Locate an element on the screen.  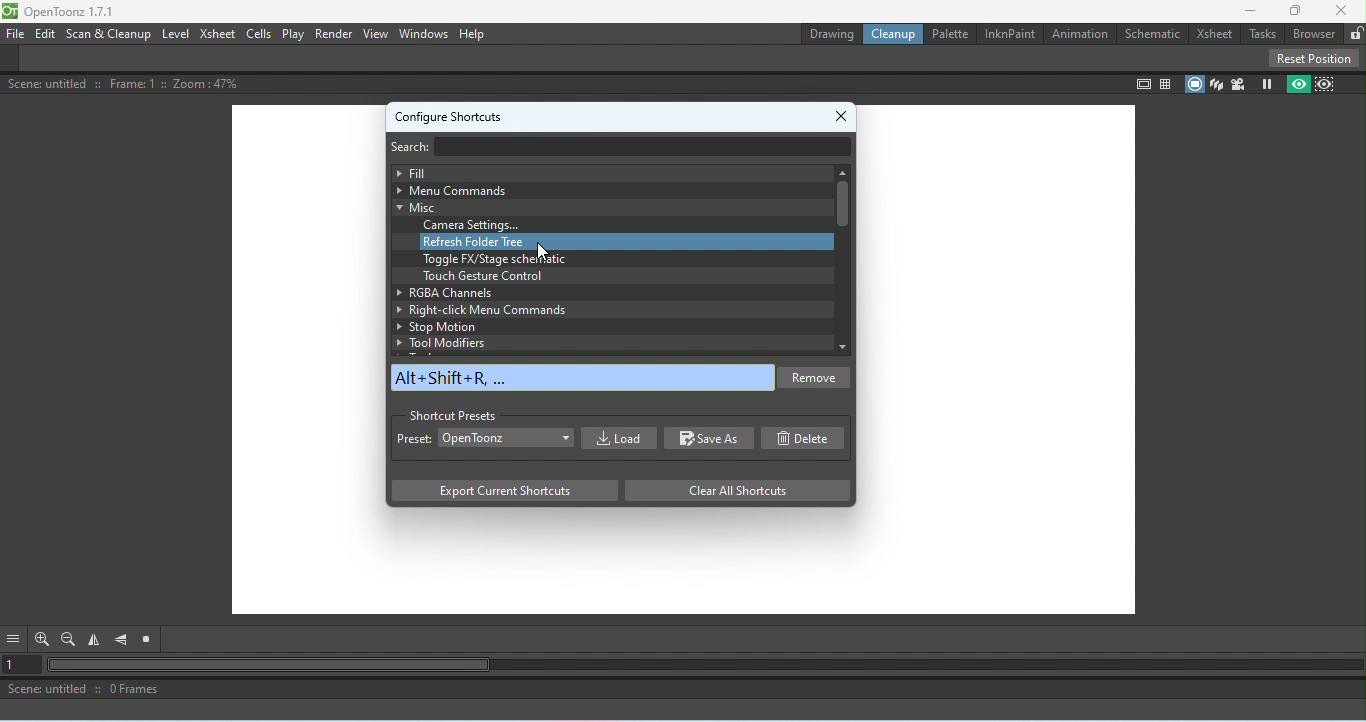
Tasks is located at coordinates (1262, 33).